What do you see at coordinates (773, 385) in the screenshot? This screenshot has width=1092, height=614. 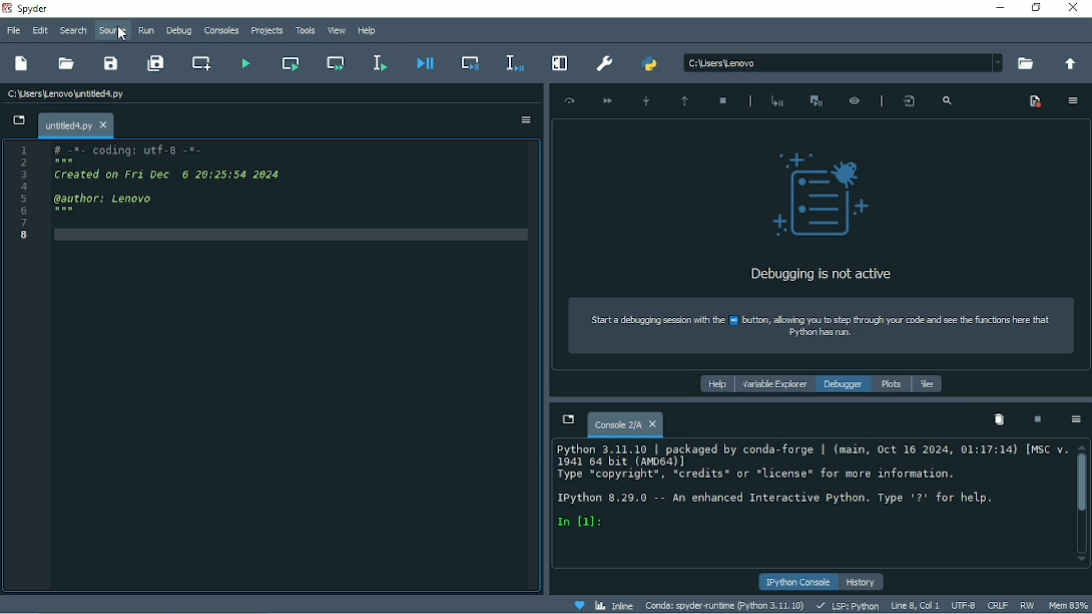 I see `Variable explorer` at bounding box center [773, 385].